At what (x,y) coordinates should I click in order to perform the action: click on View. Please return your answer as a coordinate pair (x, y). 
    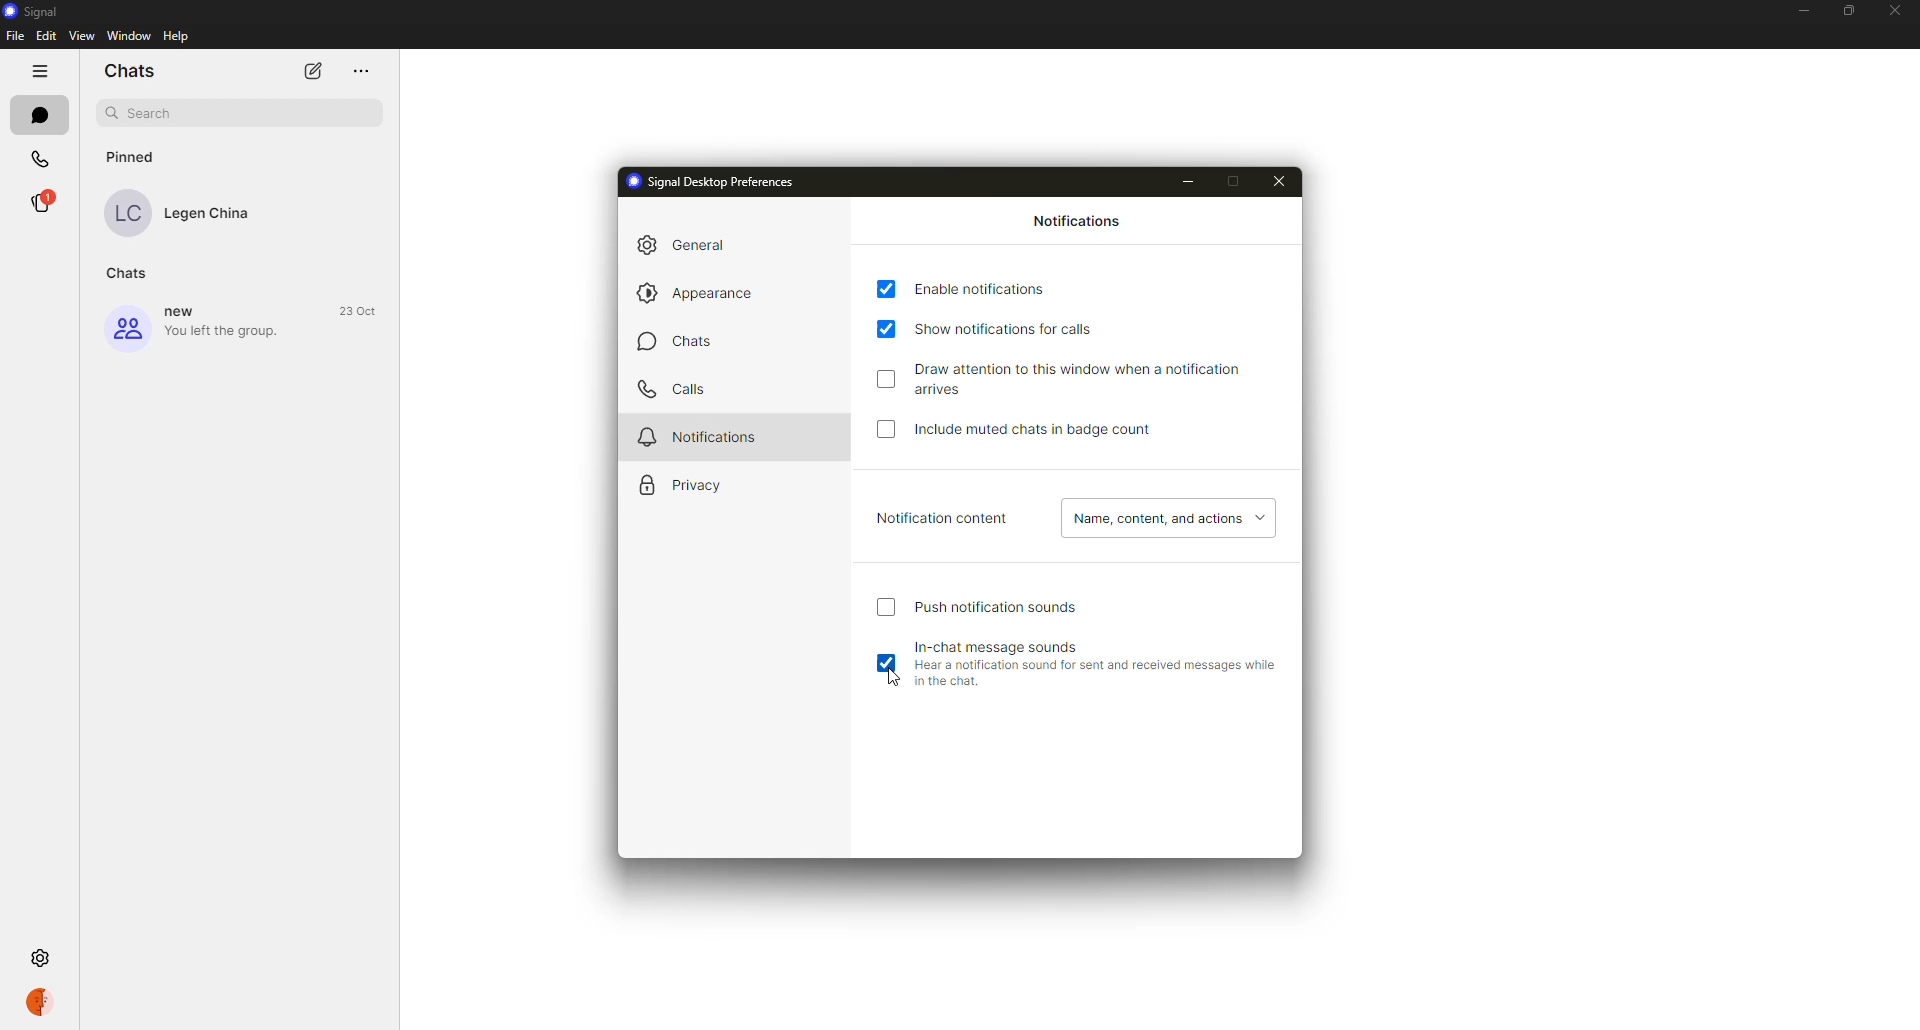
    Looking at the image, I should click on (81, 34).